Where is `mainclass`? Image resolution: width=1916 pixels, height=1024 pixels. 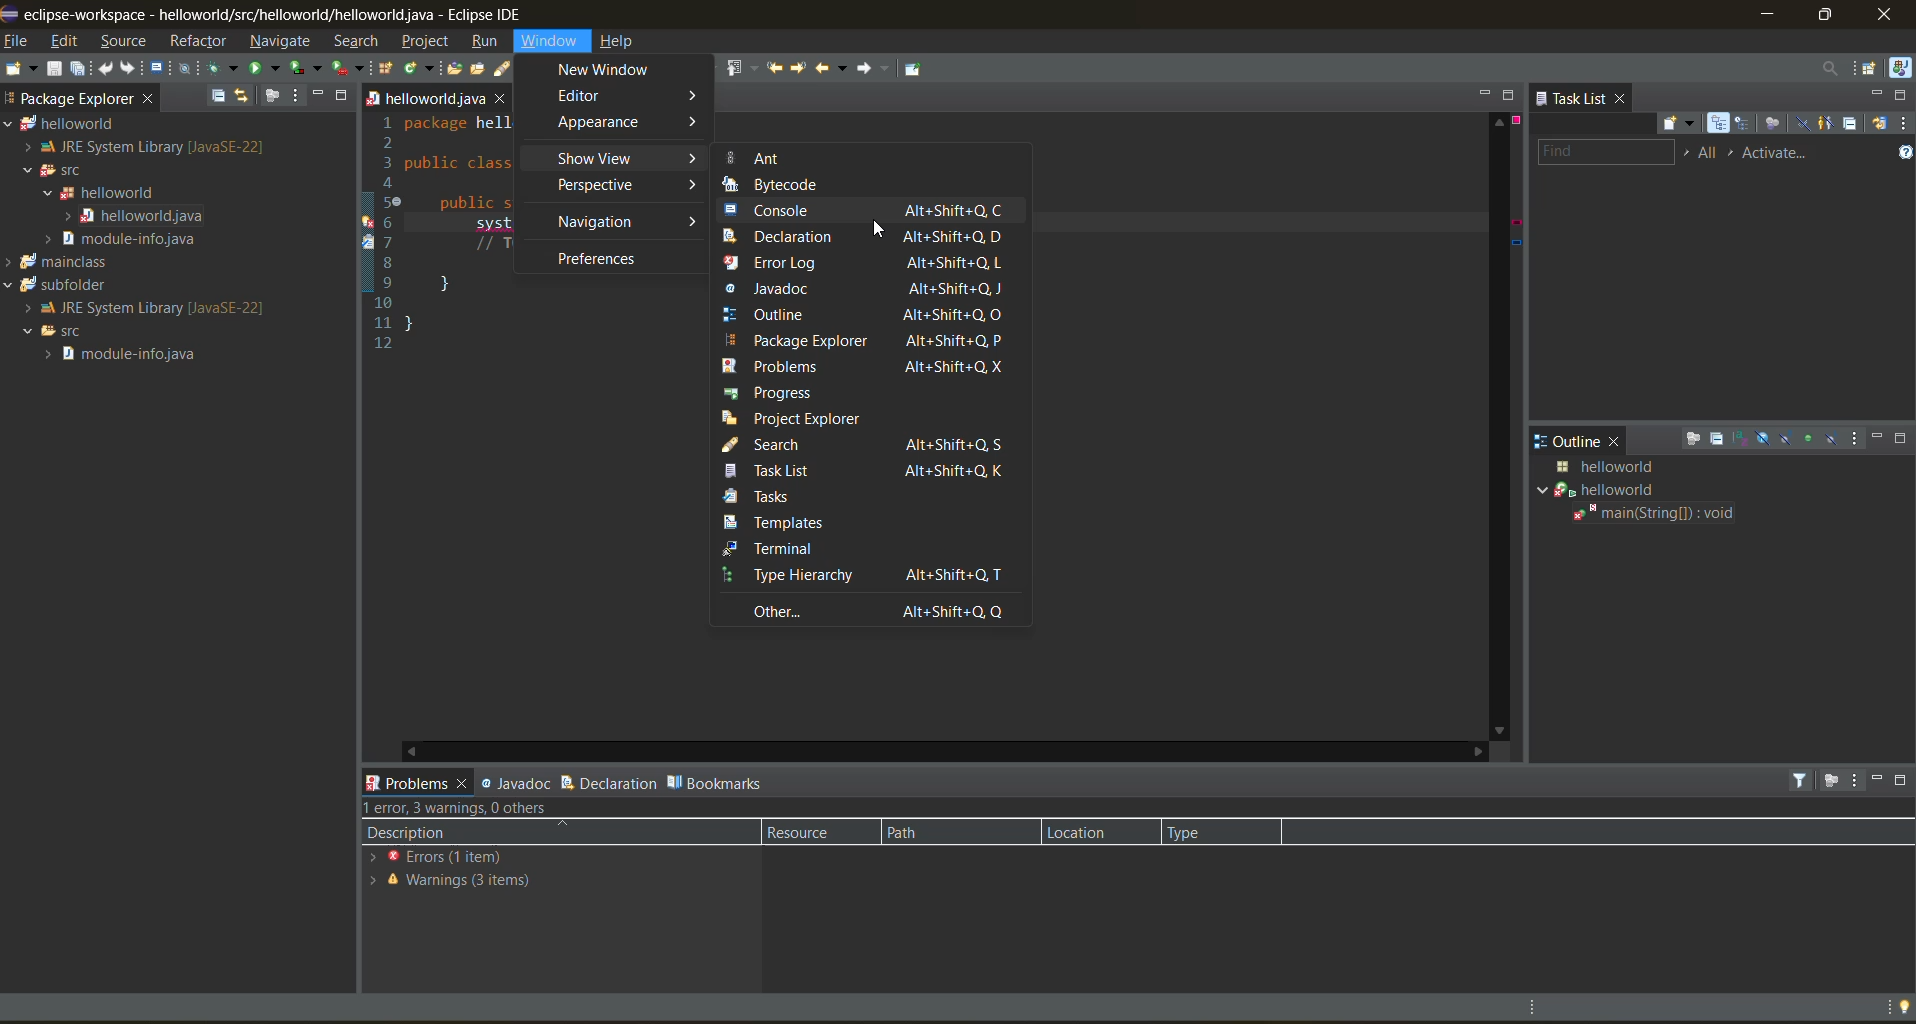 mainclass is located at coordinates (90, 263).